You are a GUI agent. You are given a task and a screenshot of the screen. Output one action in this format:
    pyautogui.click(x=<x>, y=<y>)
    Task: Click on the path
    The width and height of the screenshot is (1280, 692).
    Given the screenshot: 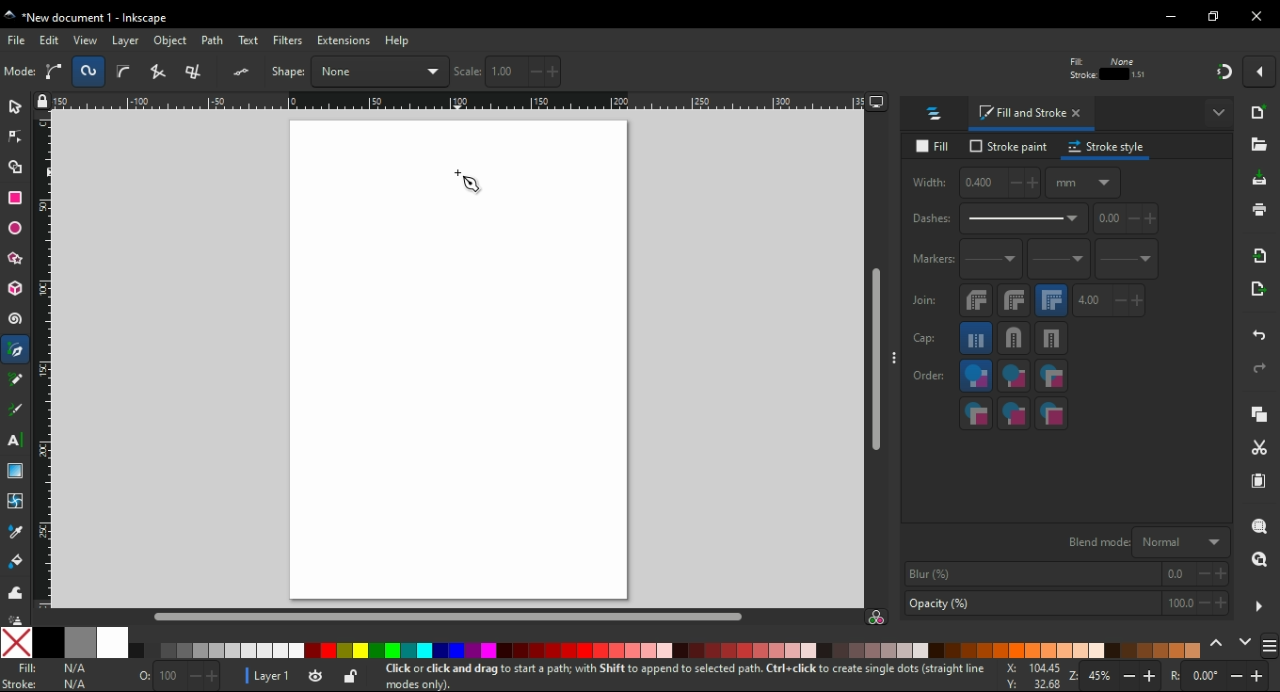 What is the action you would take?
    pyautogui.click(x=214, y=40)
    